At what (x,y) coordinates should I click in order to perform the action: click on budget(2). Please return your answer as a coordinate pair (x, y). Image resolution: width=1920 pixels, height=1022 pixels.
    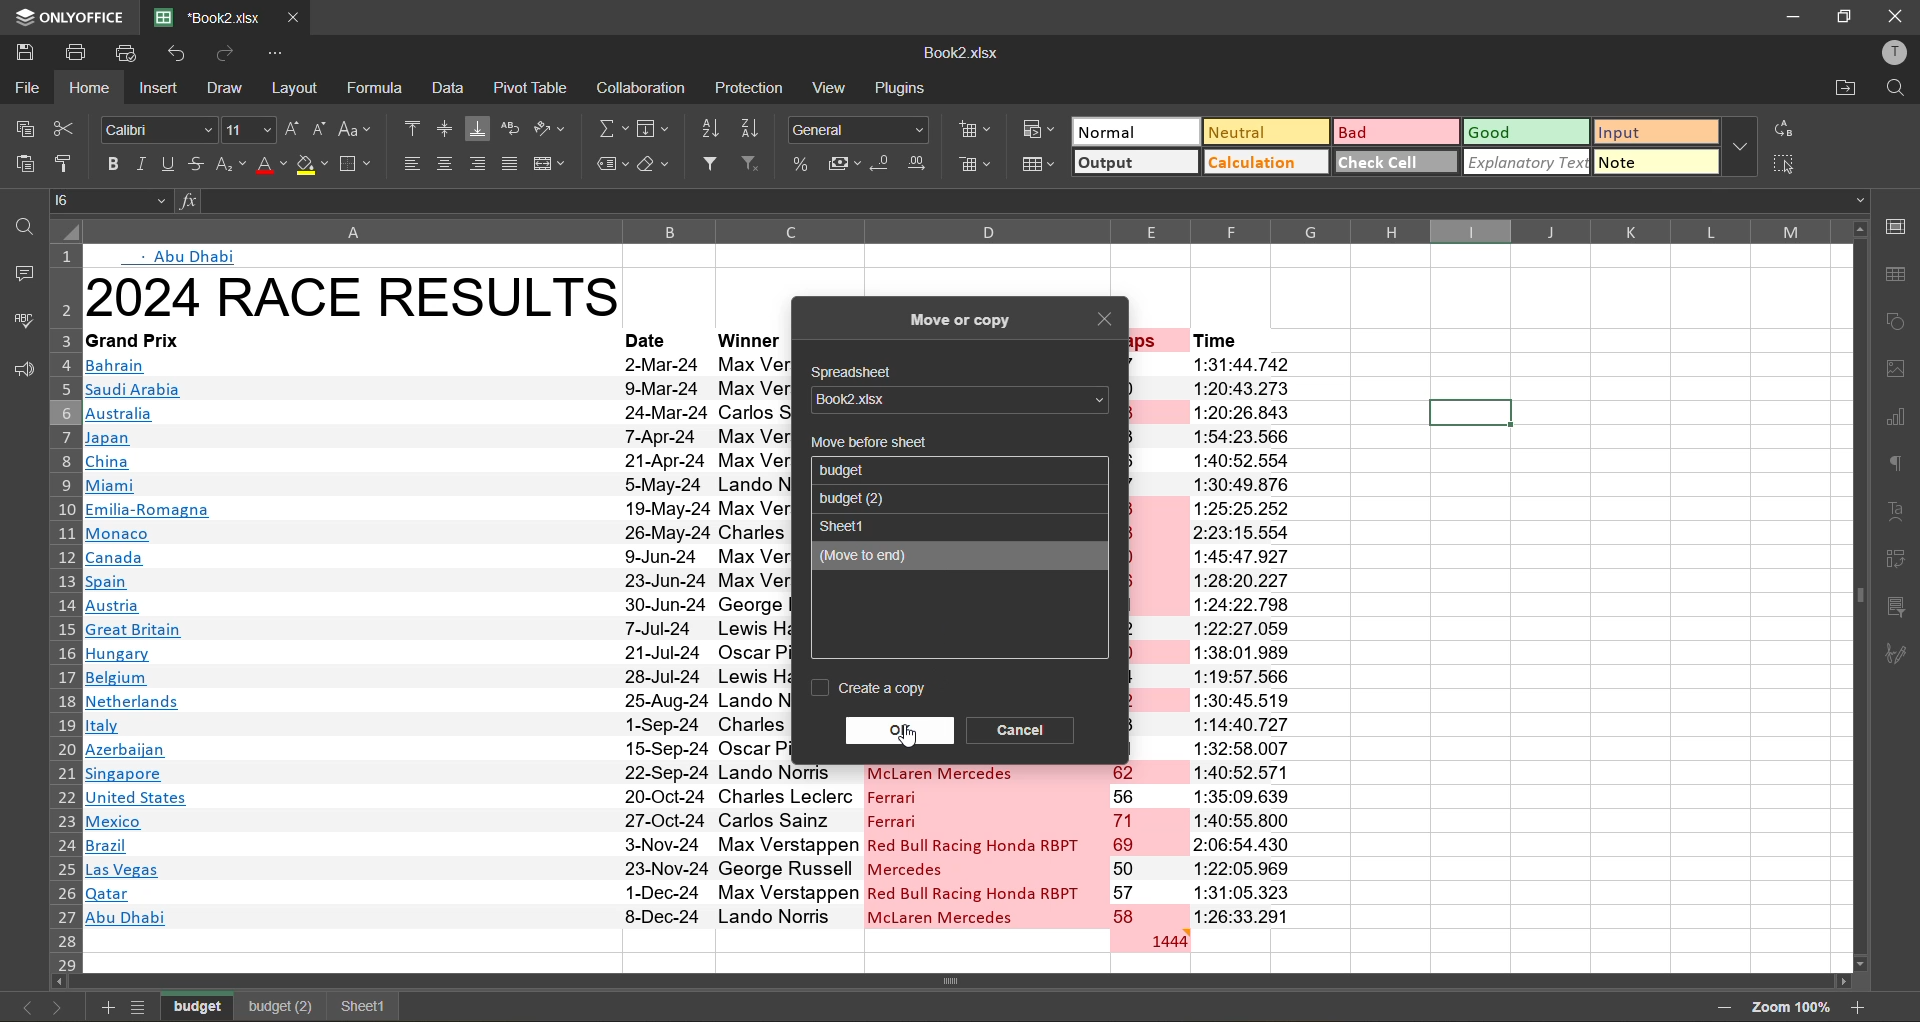
    Looking at the image, I should click on (279, 1007).